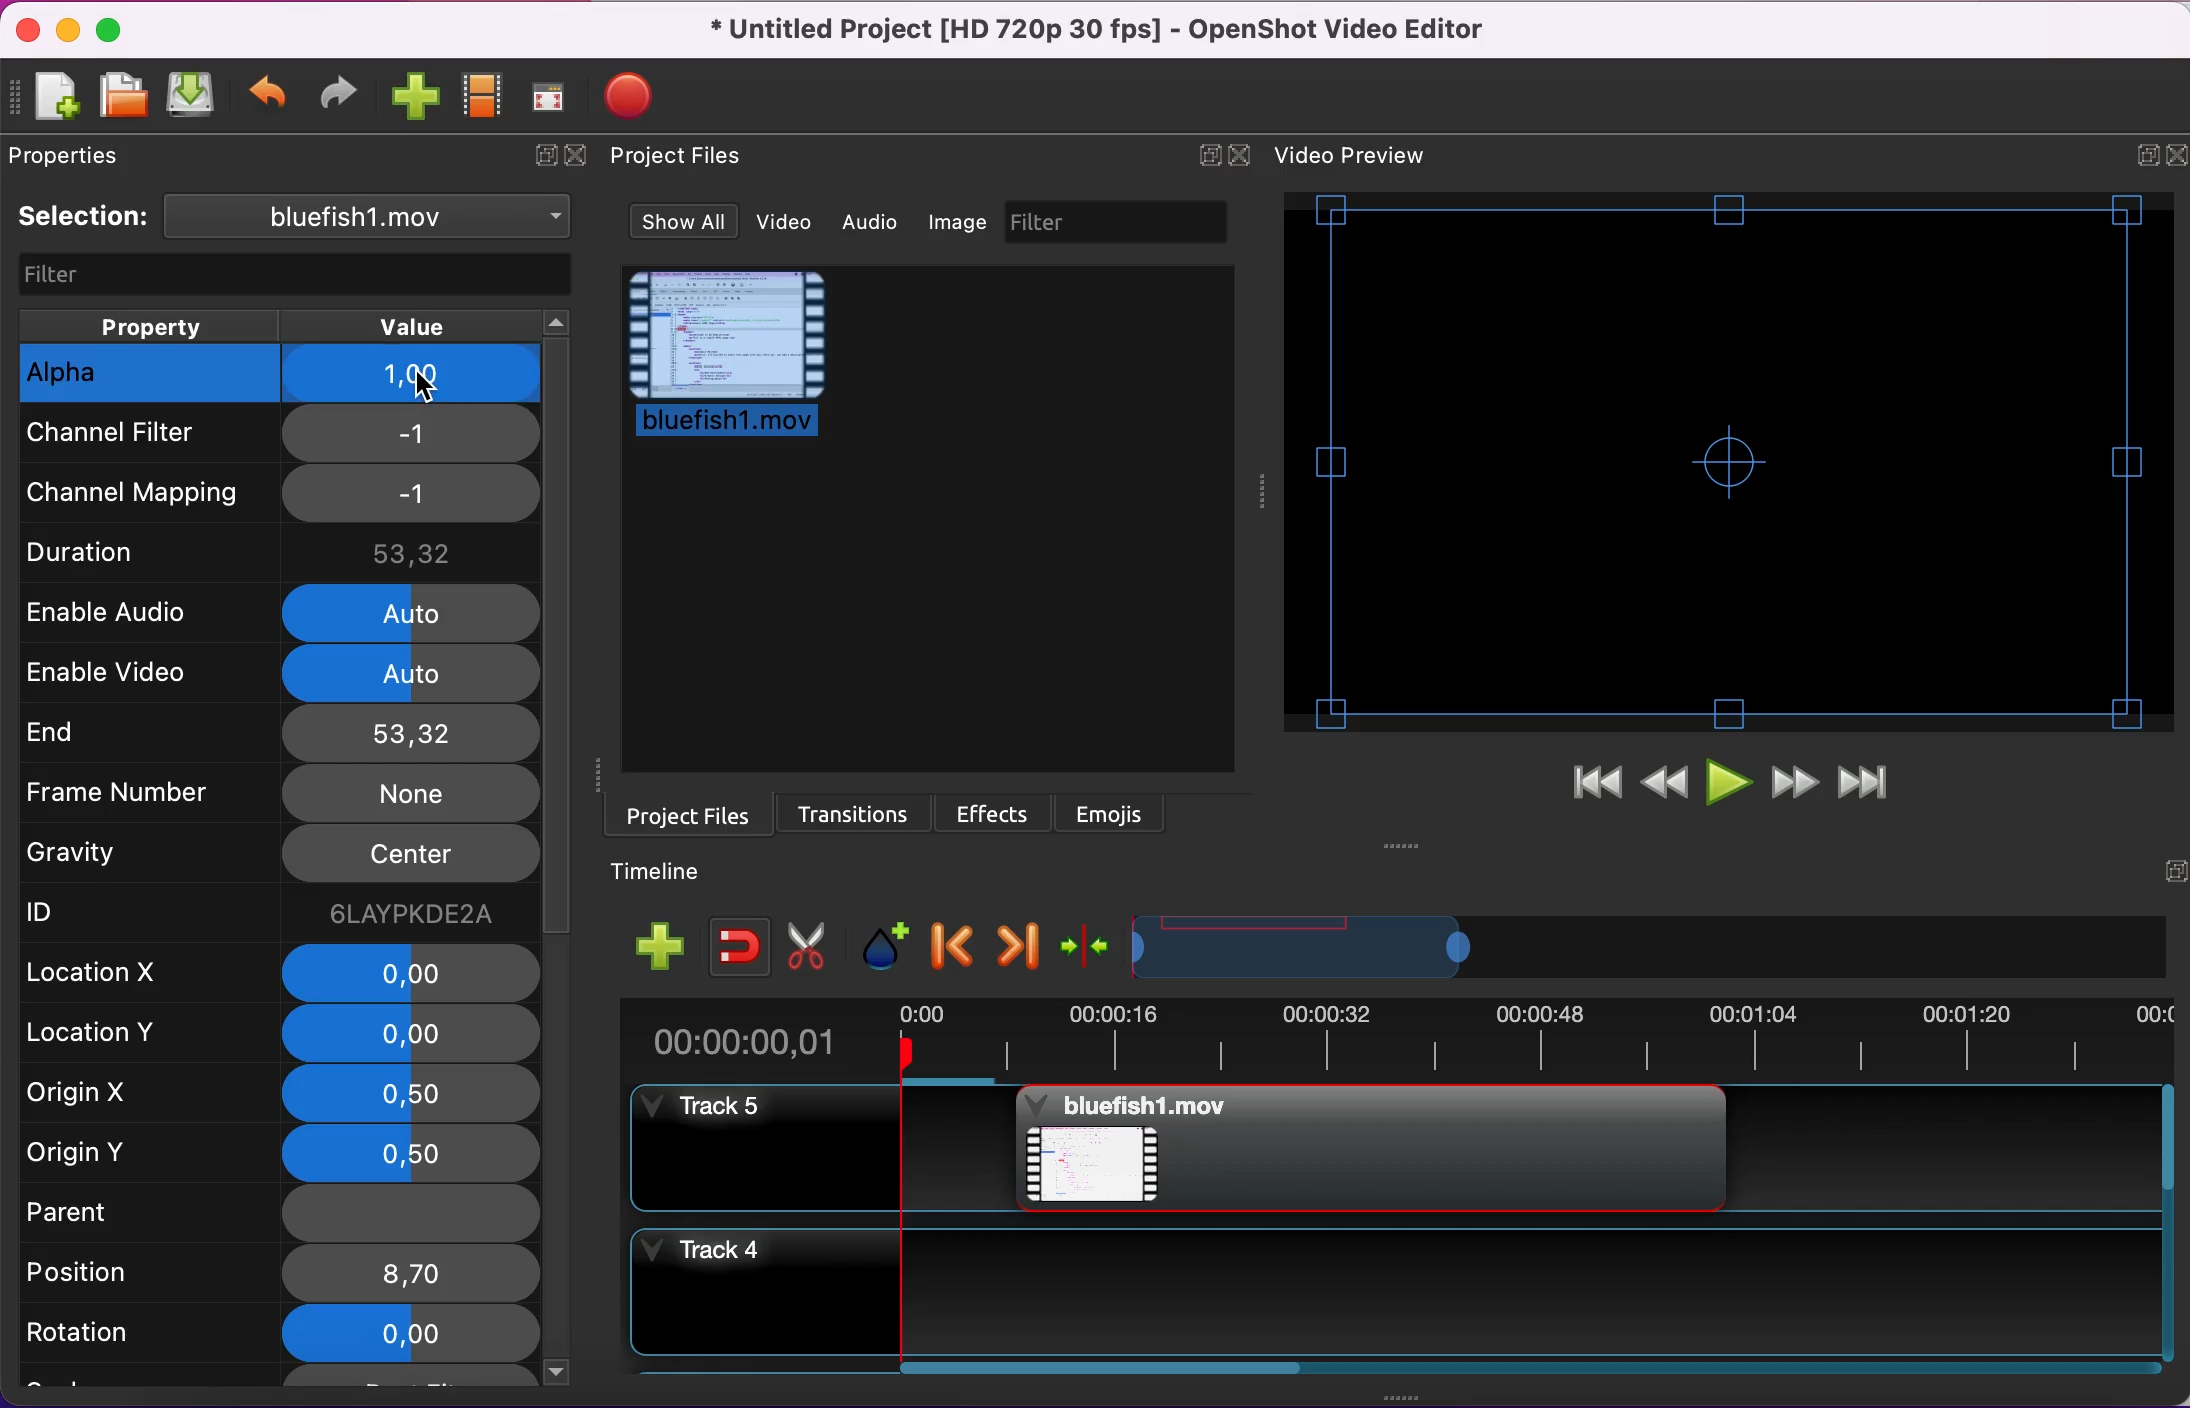 The height and width of the screenshot is (1408, 2190). Describe the element at coordinates (638, 102) in the screenshot. I see `export video` at that location.